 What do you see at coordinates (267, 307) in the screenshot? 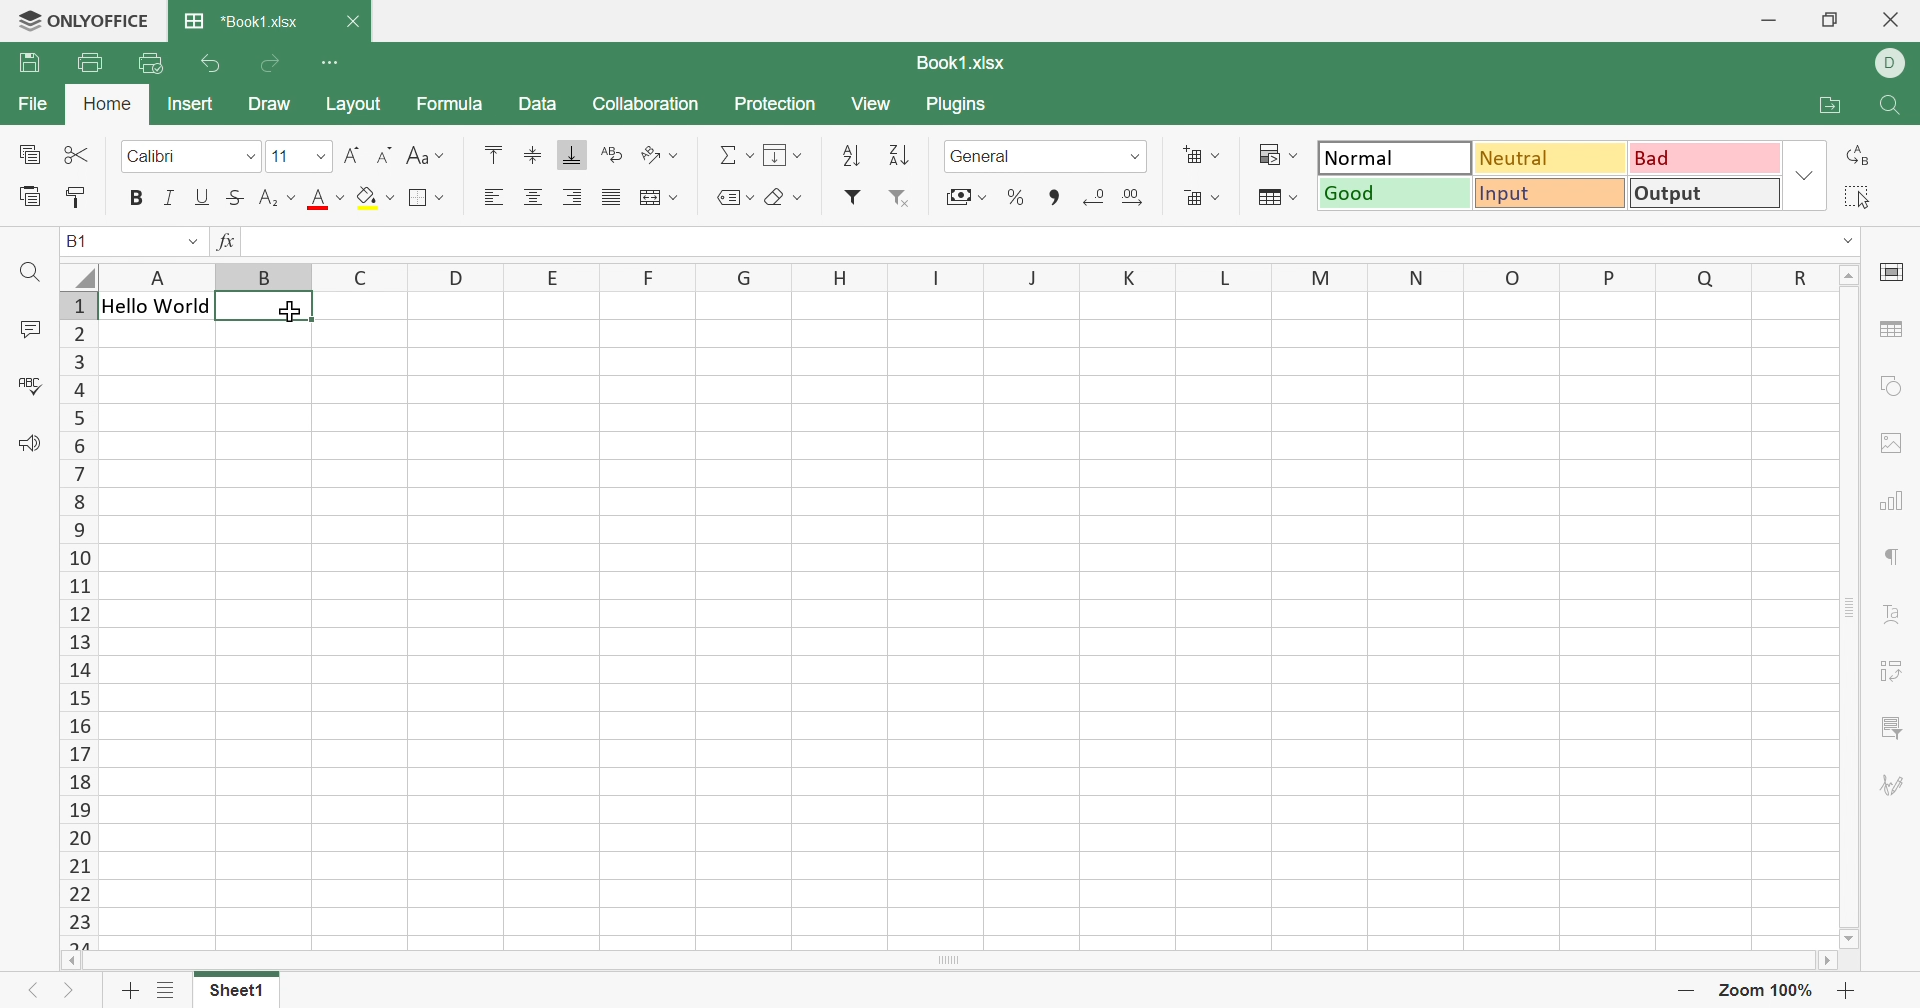
I see `selected cell` at bounding box center [267, 307].